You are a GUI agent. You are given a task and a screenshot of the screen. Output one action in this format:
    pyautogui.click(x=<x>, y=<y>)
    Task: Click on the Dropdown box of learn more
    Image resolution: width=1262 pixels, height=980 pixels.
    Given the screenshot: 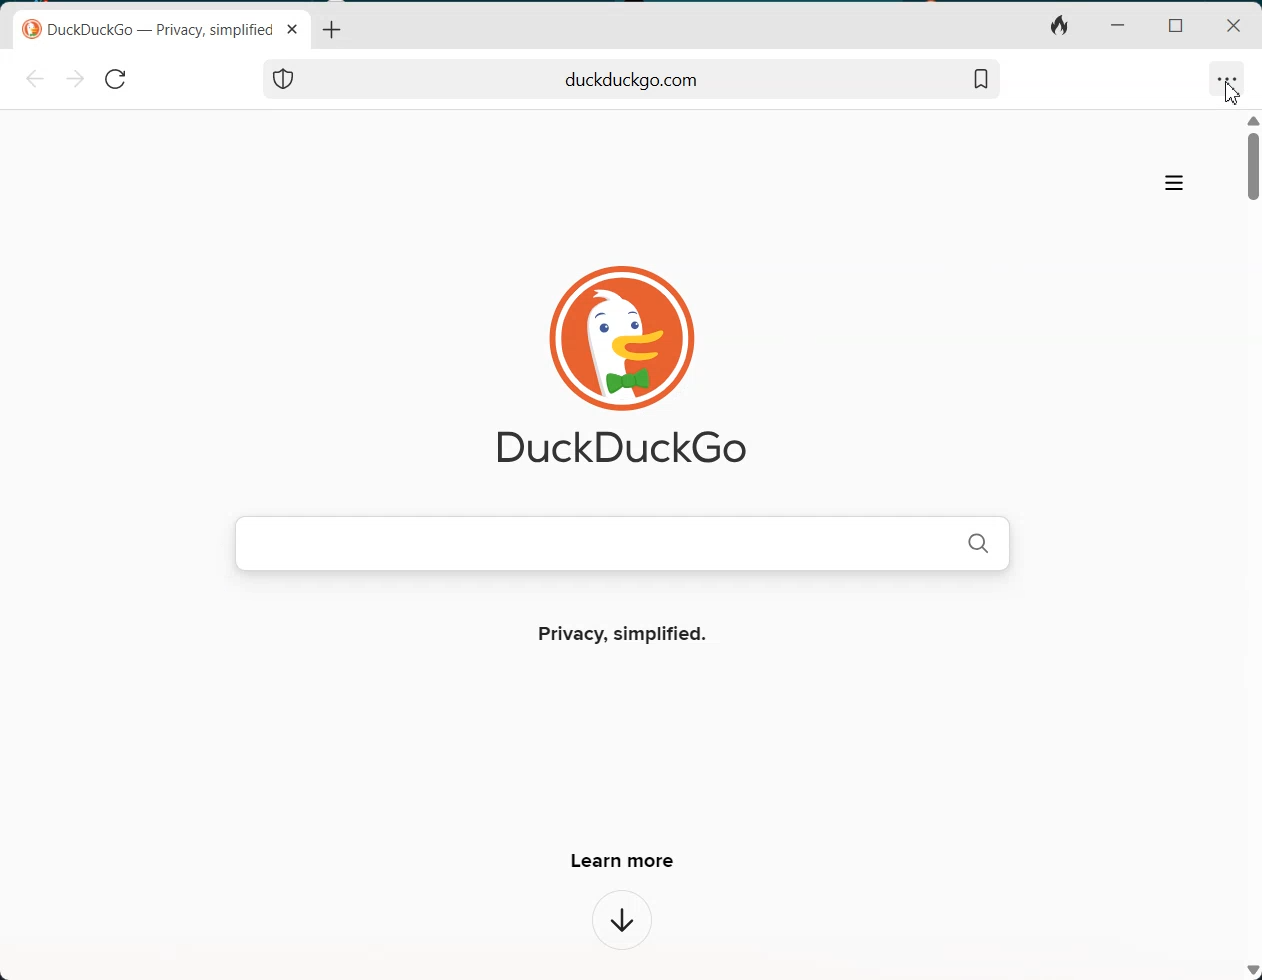 What is the action you would take?
    pyautogui.click(x=622, y=921)
    